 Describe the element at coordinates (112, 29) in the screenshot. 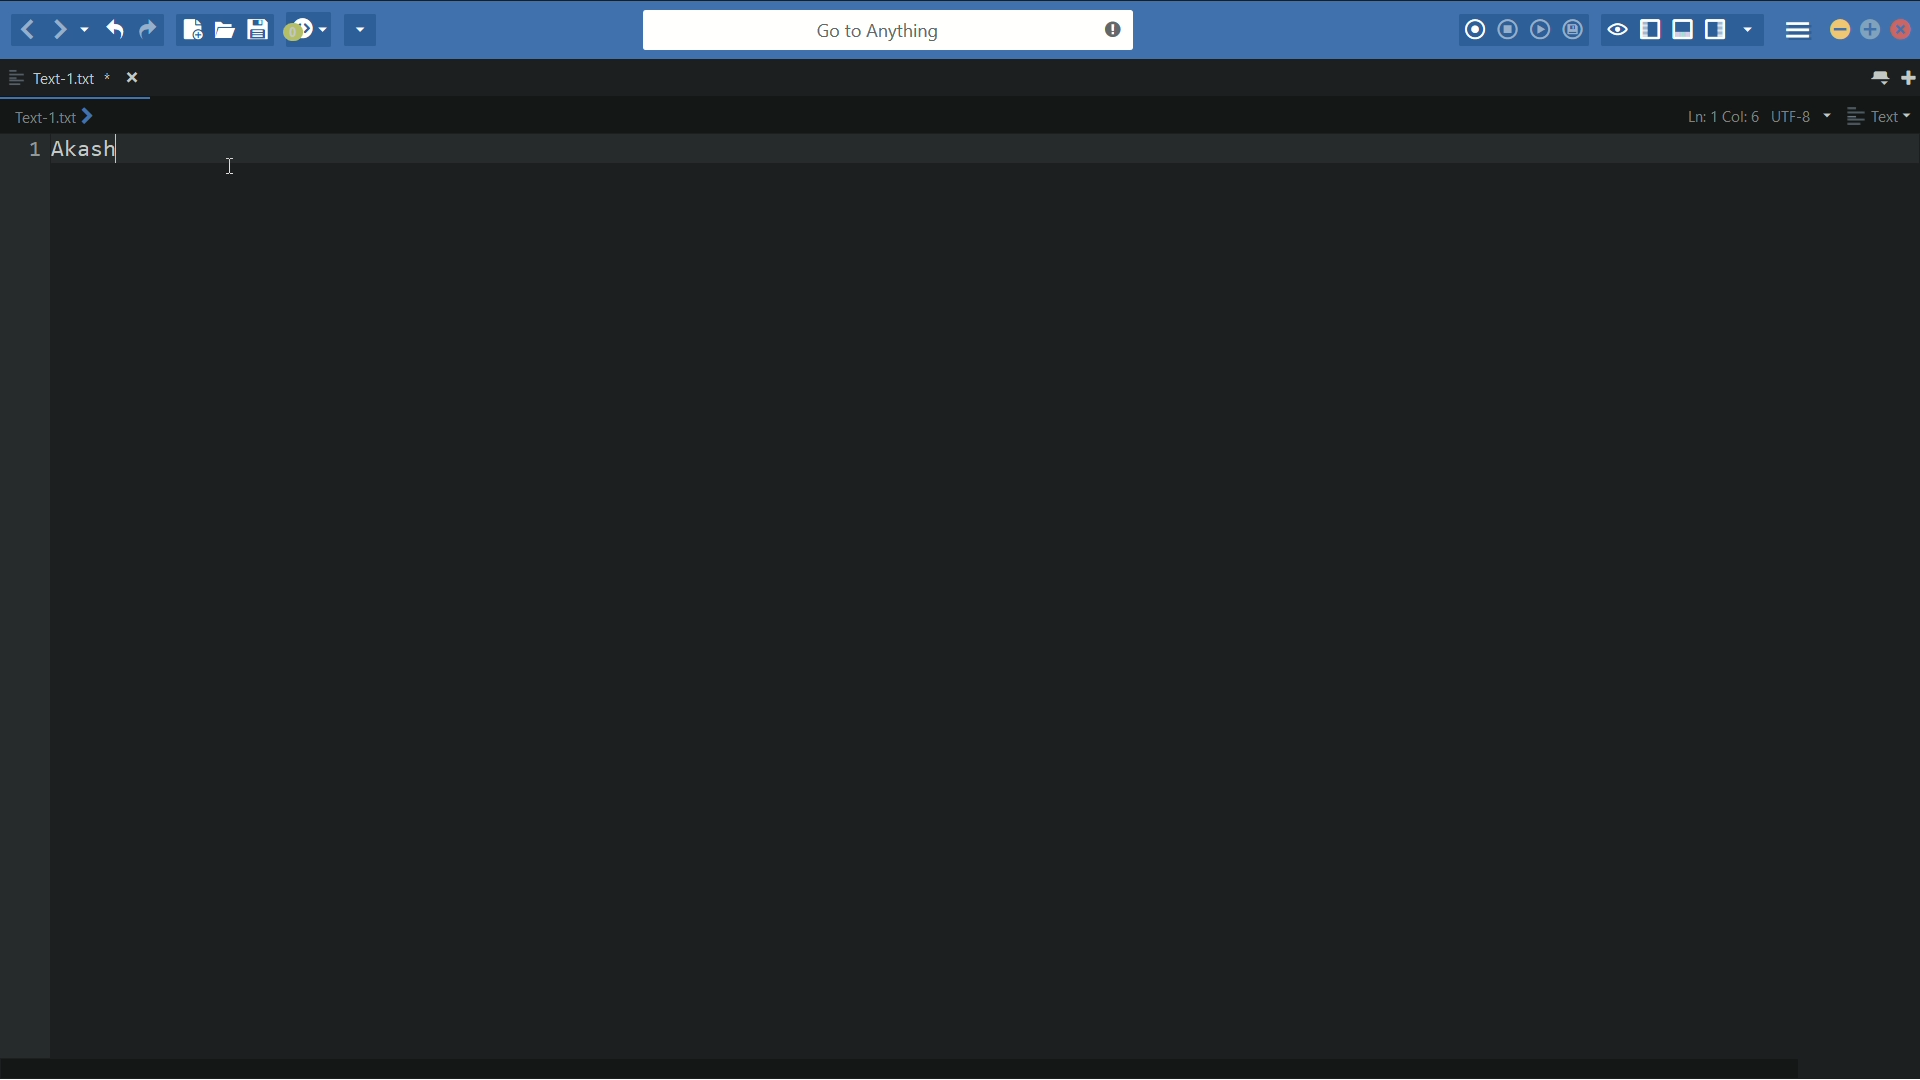

I see `undo` at that location.